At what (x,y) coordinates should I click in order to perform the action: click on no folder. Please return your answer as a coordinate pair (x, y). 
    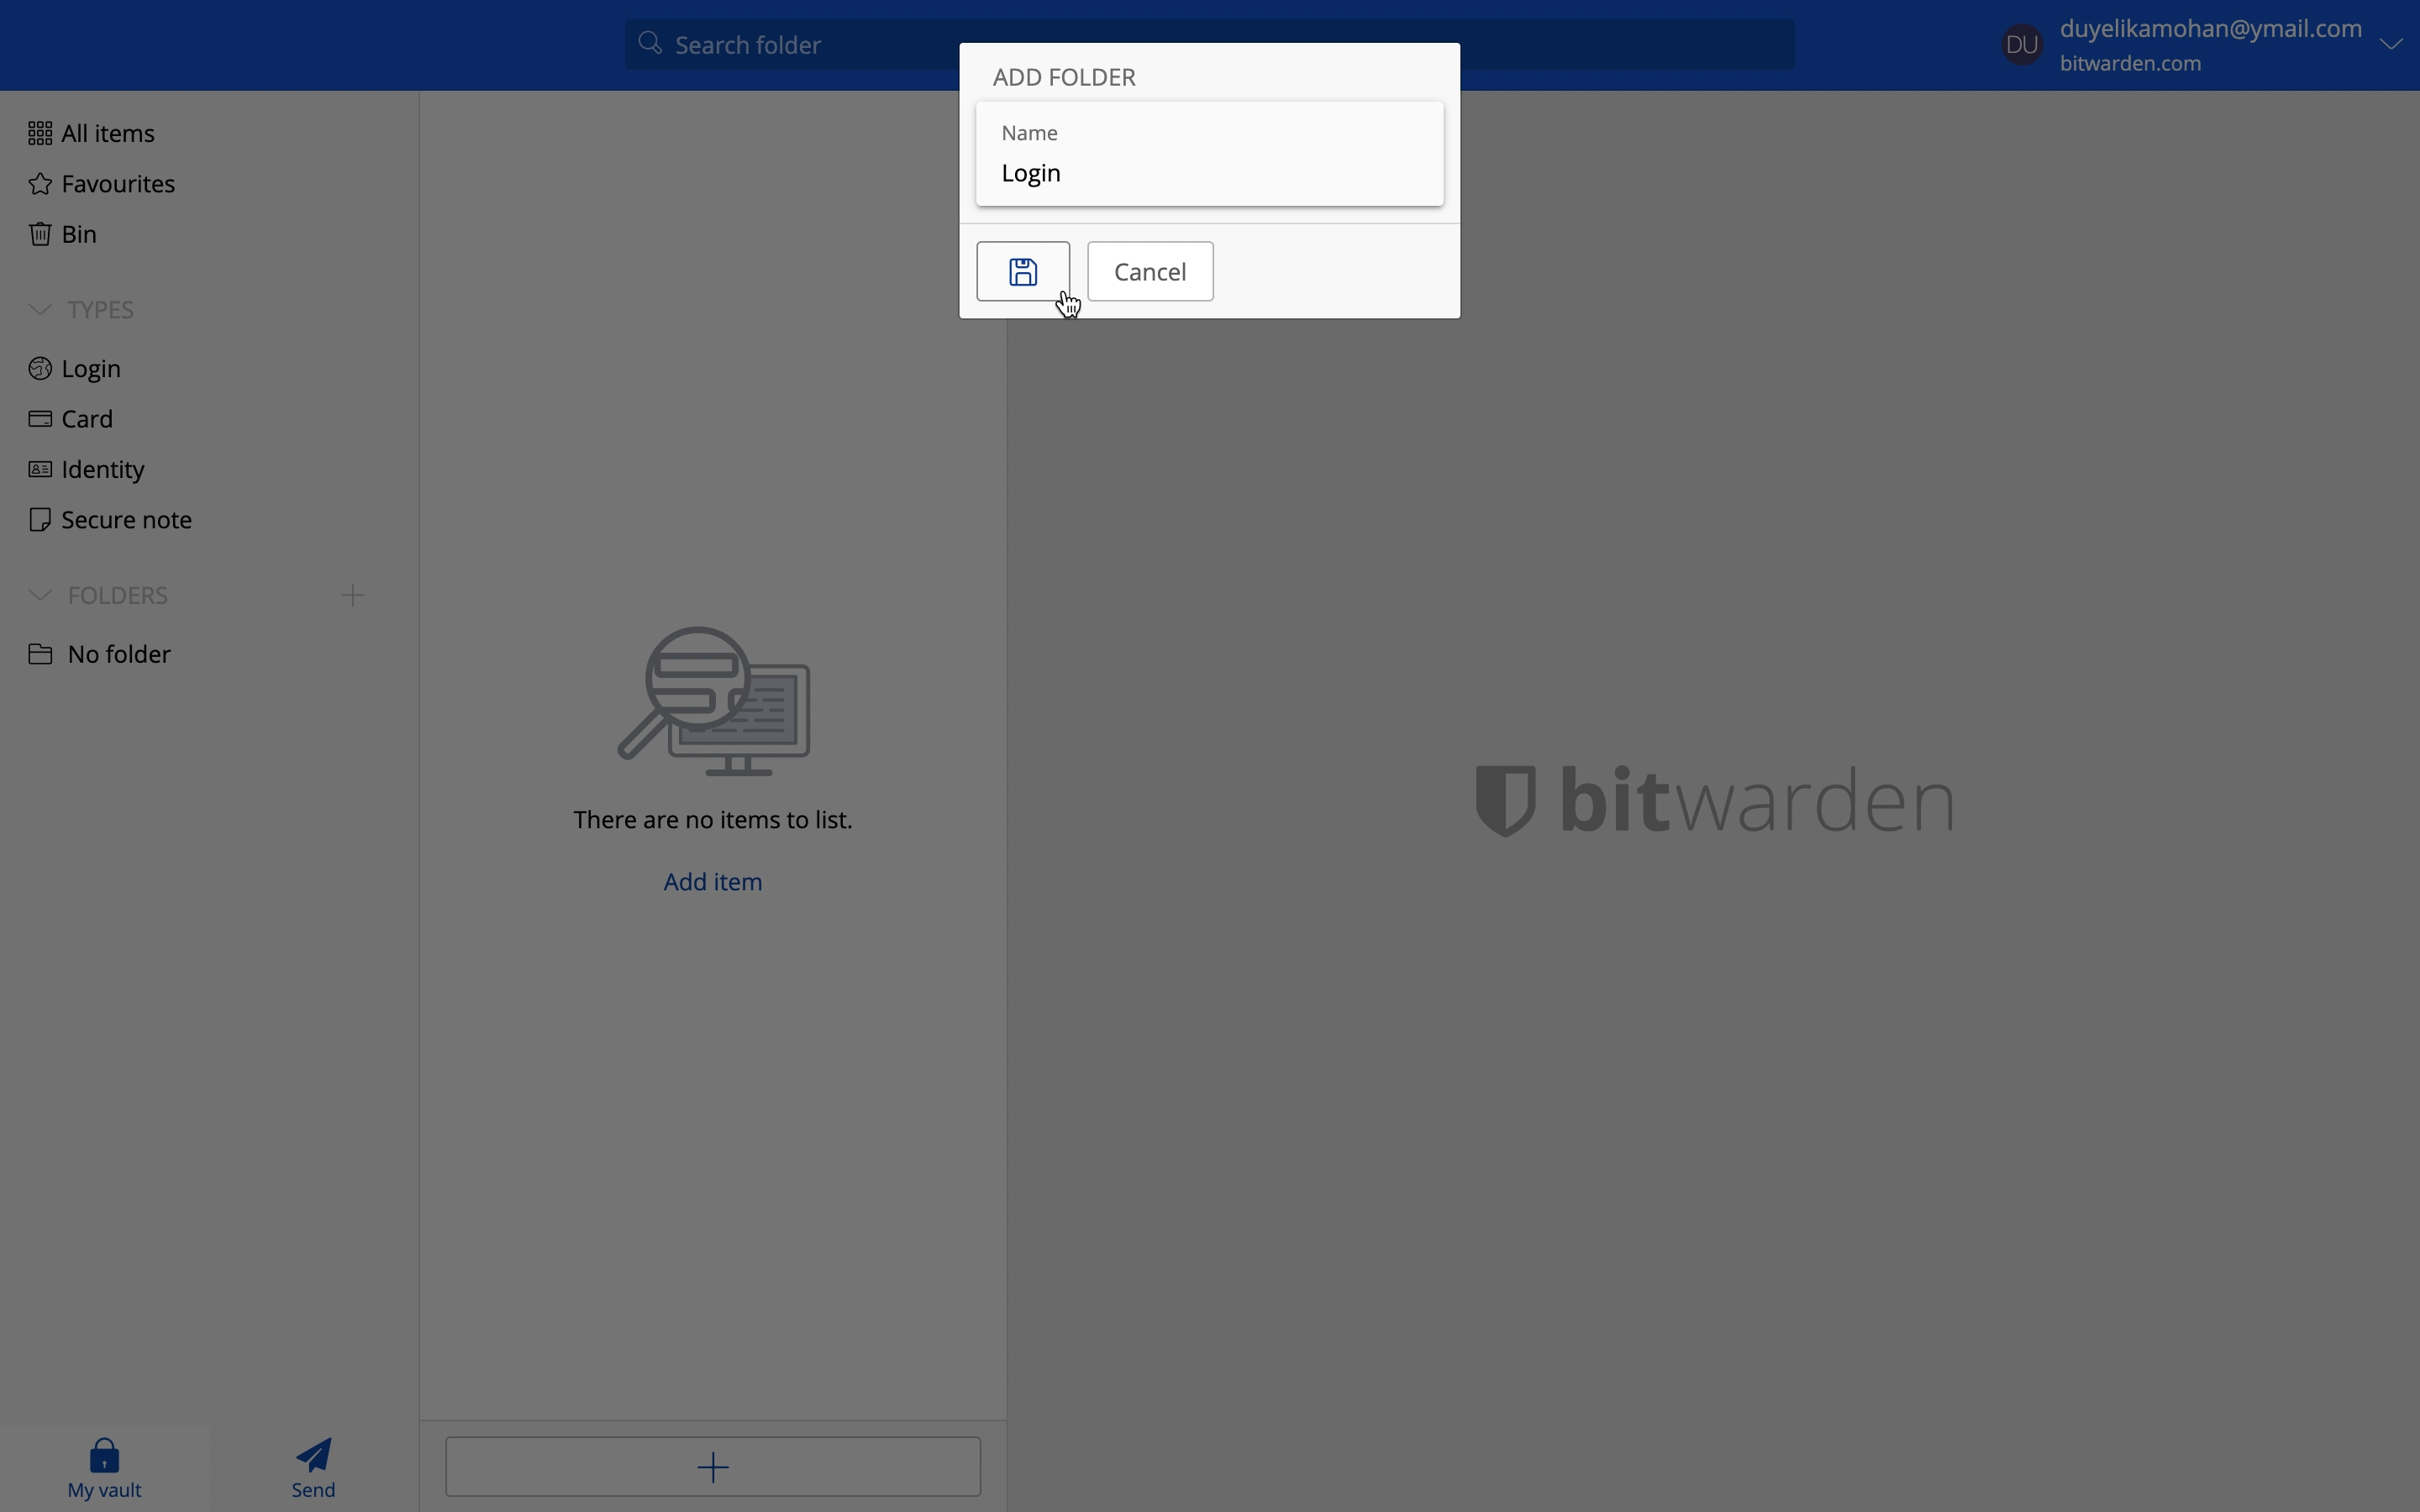
    Looking at the image, I should click on (98, 652).